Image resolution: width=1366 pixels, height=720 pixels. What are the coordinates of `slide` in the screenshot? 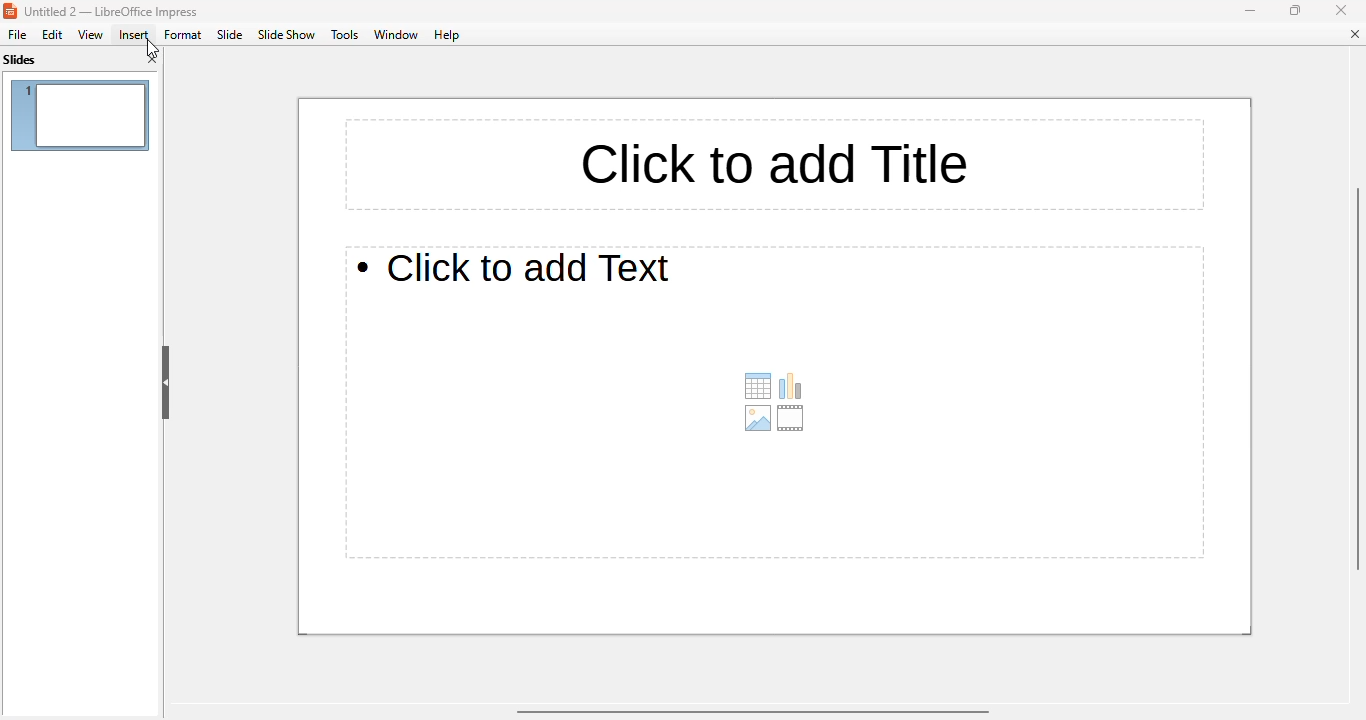 It's located at (231, 34).